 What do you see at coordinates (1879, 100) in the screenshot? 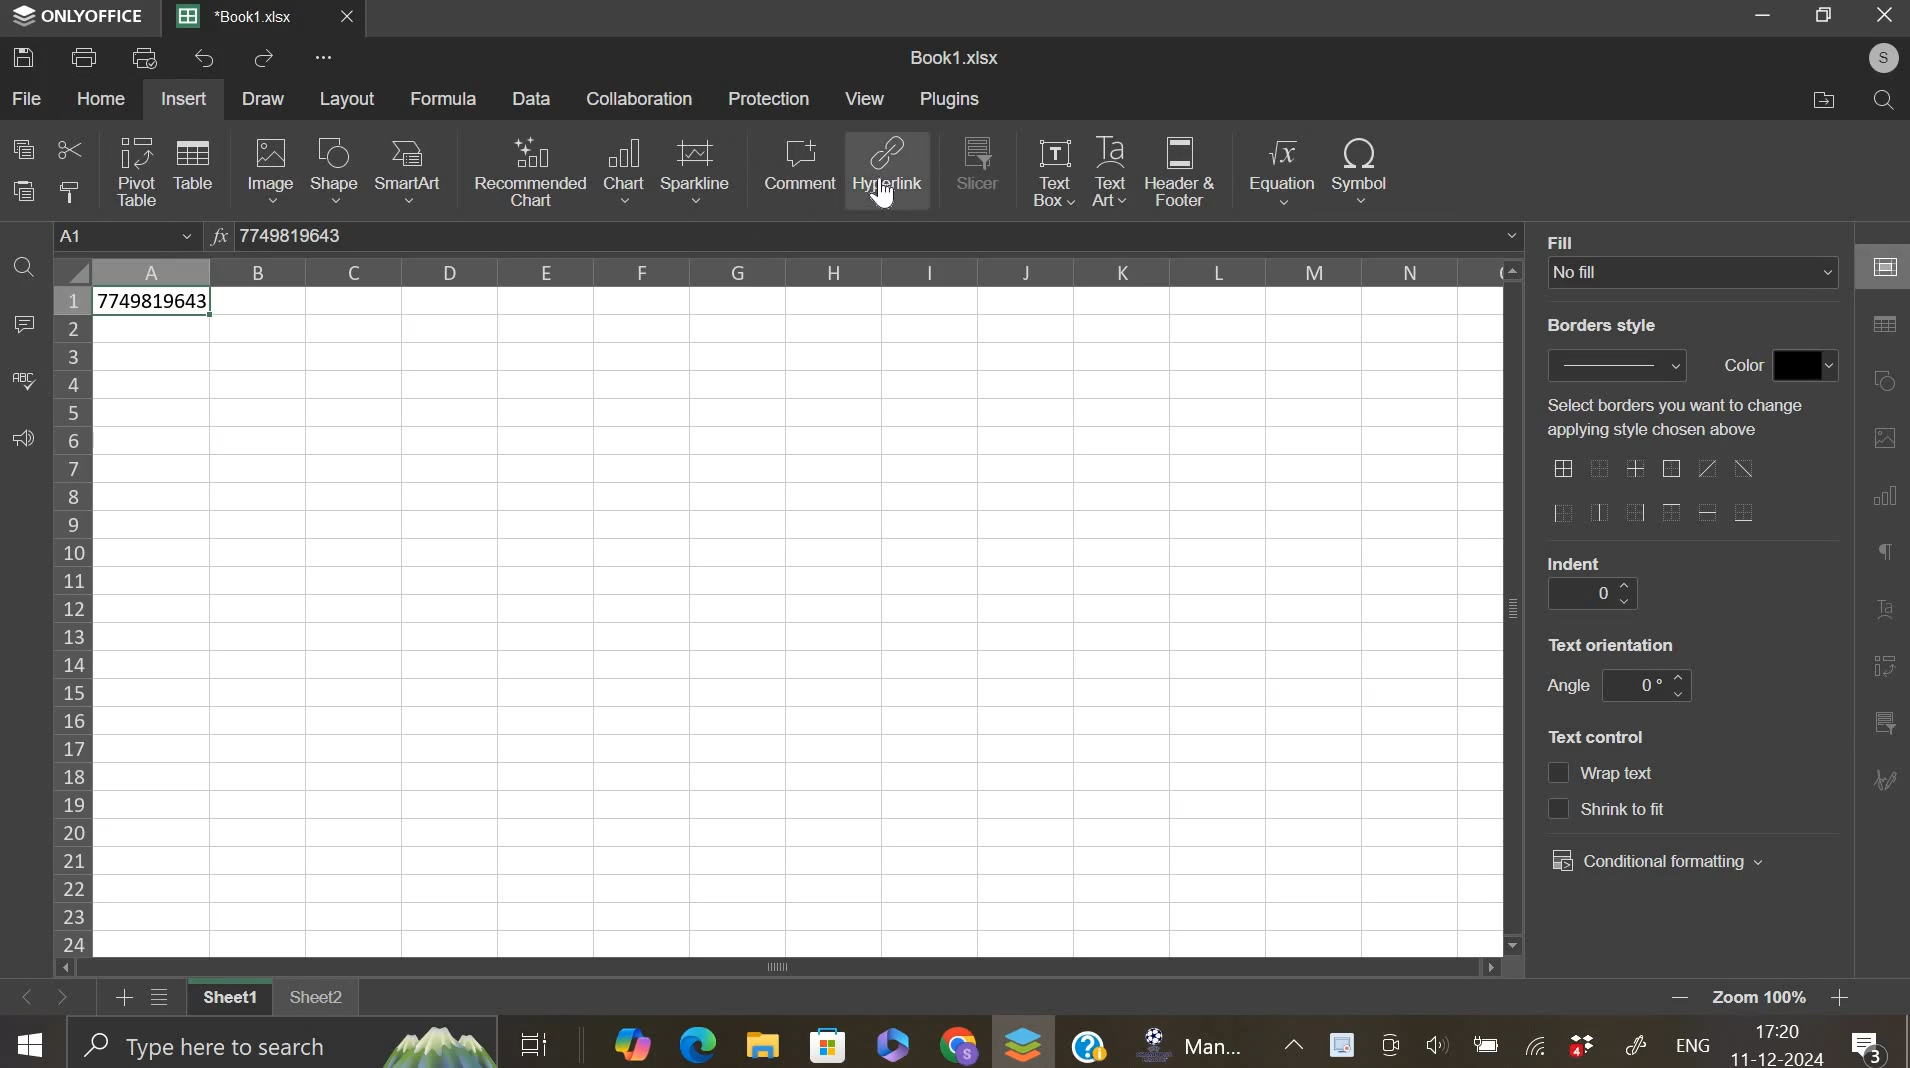
I see `find` at bounding box center [1879, 100].